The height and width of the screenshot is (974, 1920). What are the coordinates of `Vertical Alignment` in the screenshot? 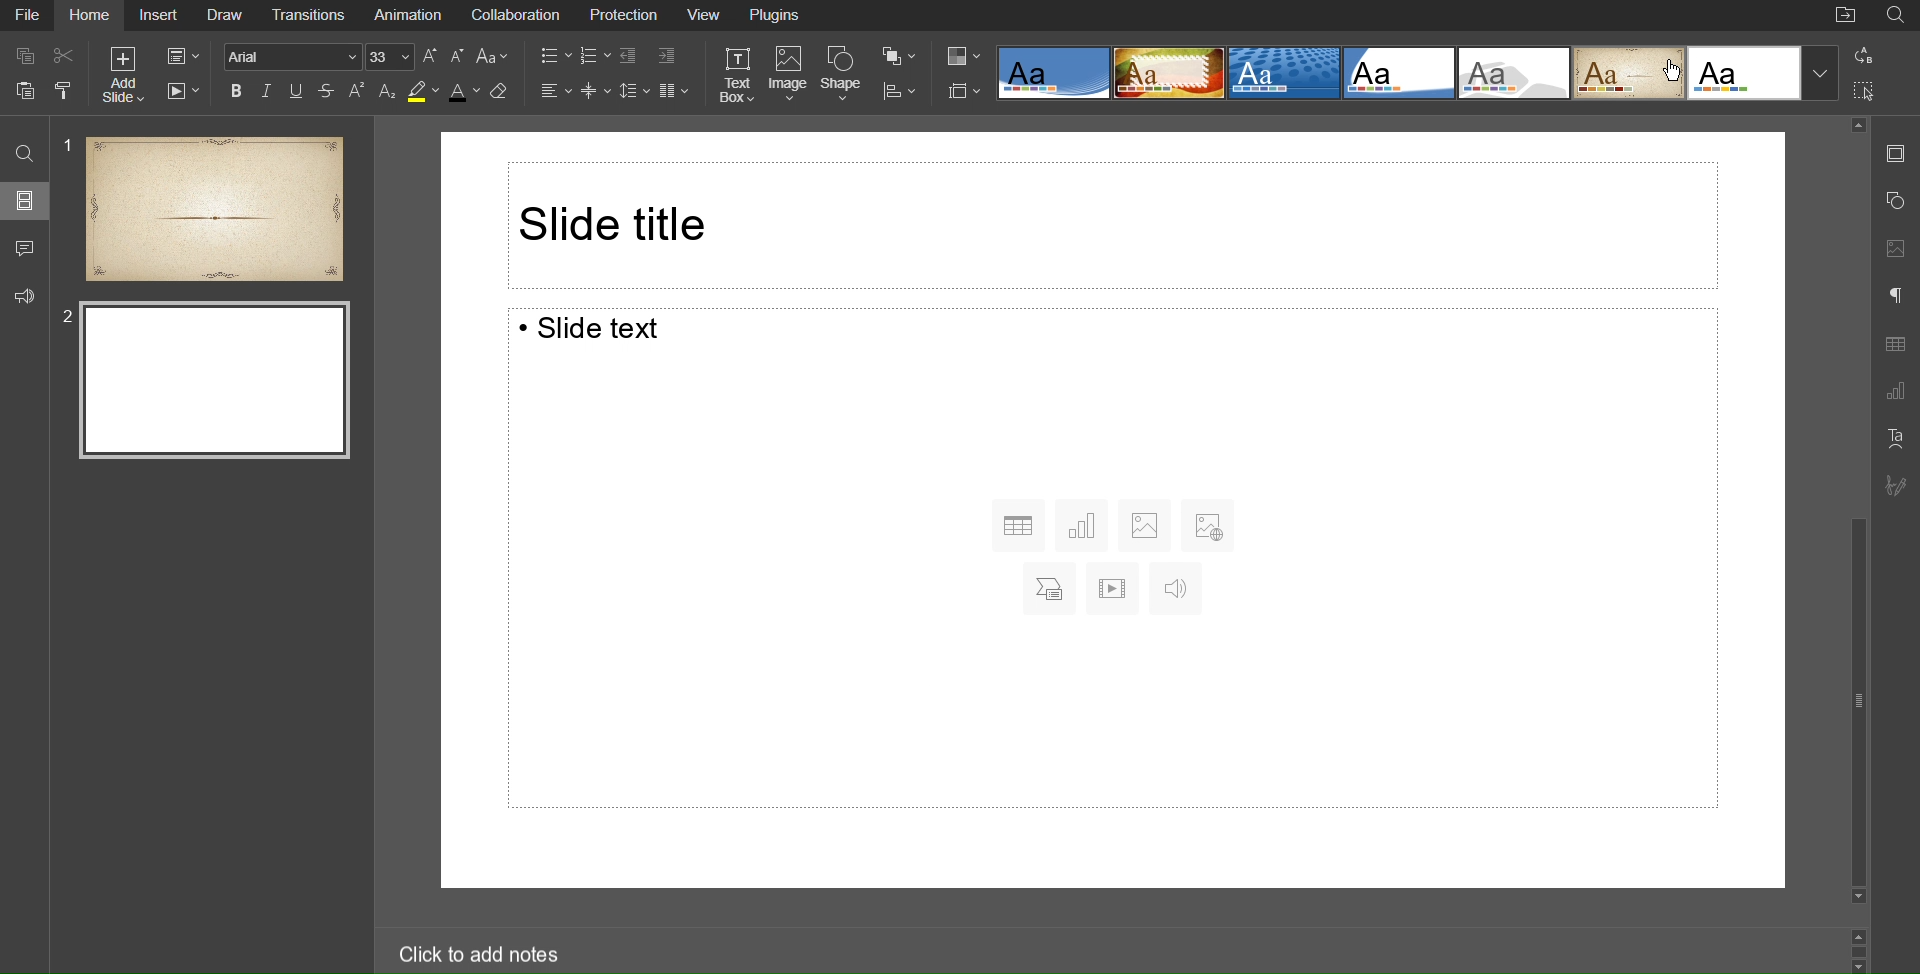 It's located at (598, 91).